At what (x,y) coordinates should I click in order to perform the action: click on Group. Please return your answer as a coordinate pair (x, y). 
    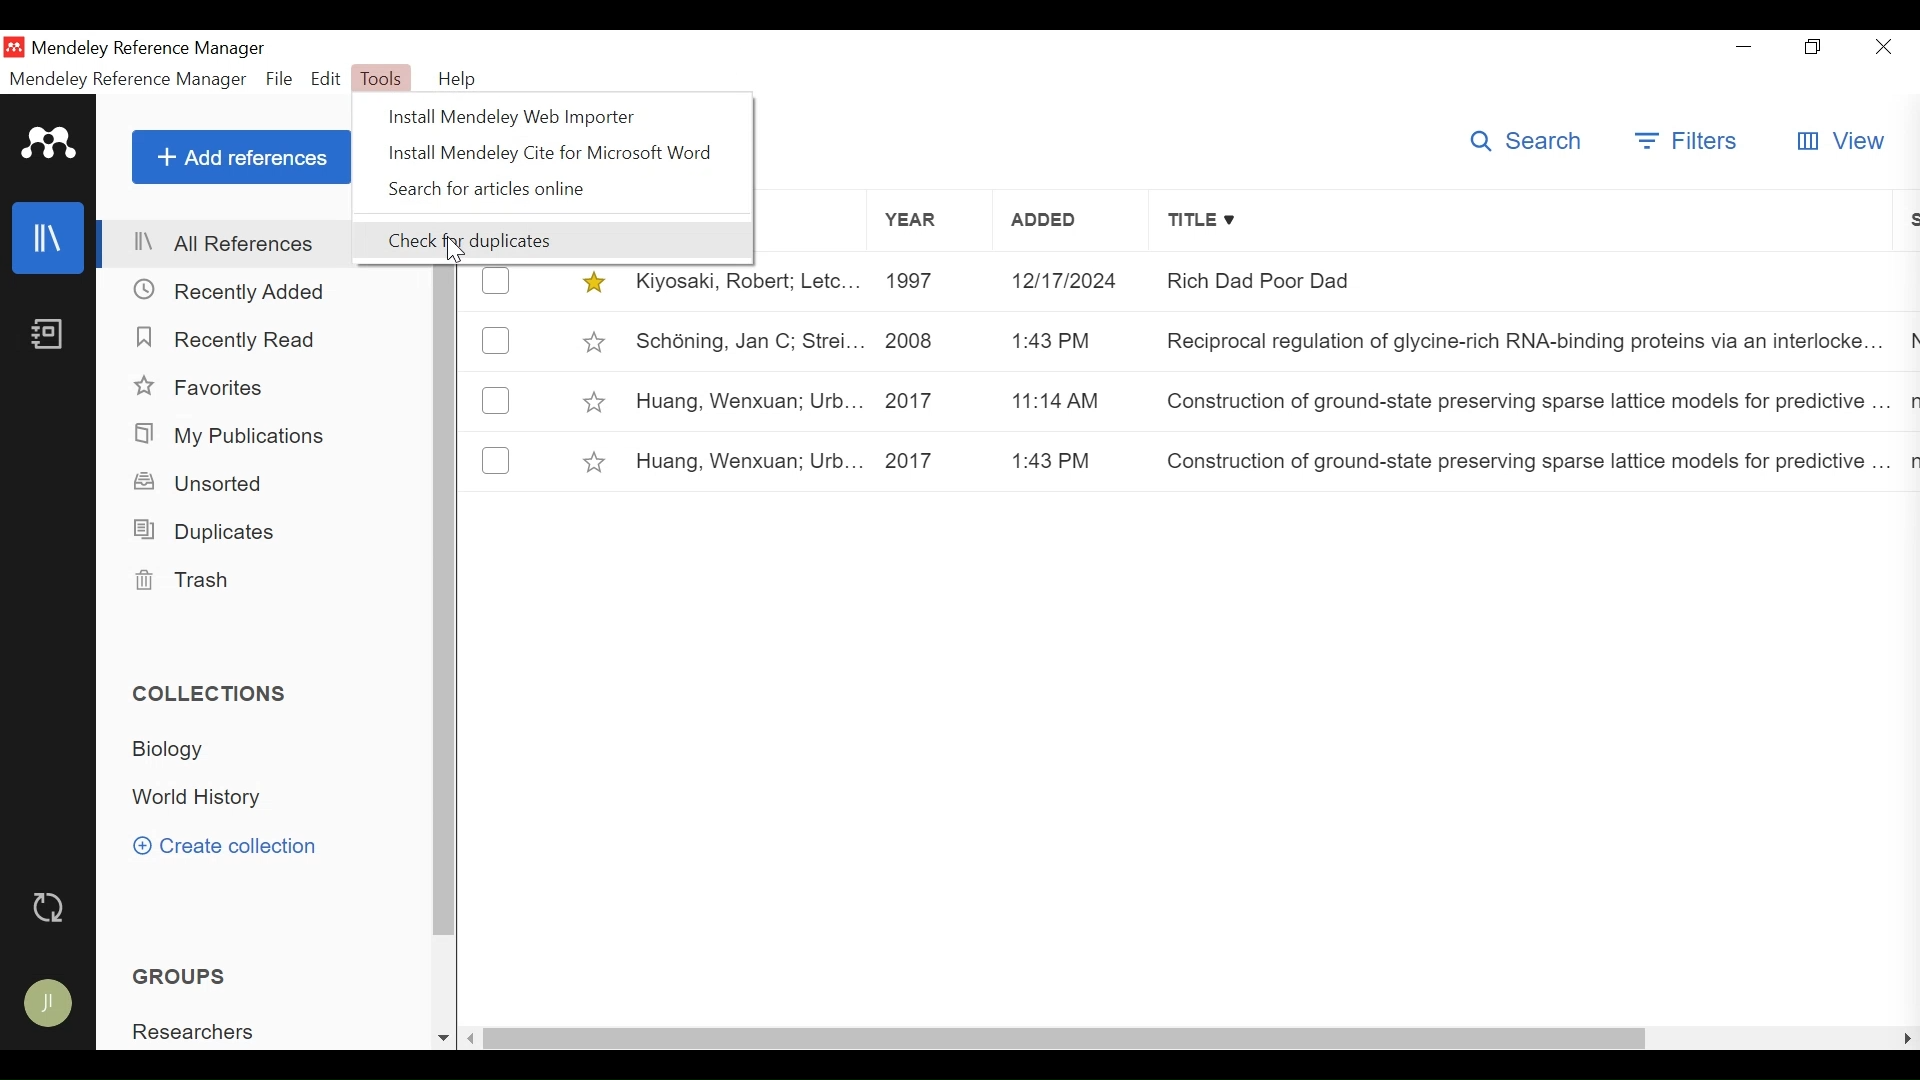
    Looking at the image, I should click on (194, 1030).